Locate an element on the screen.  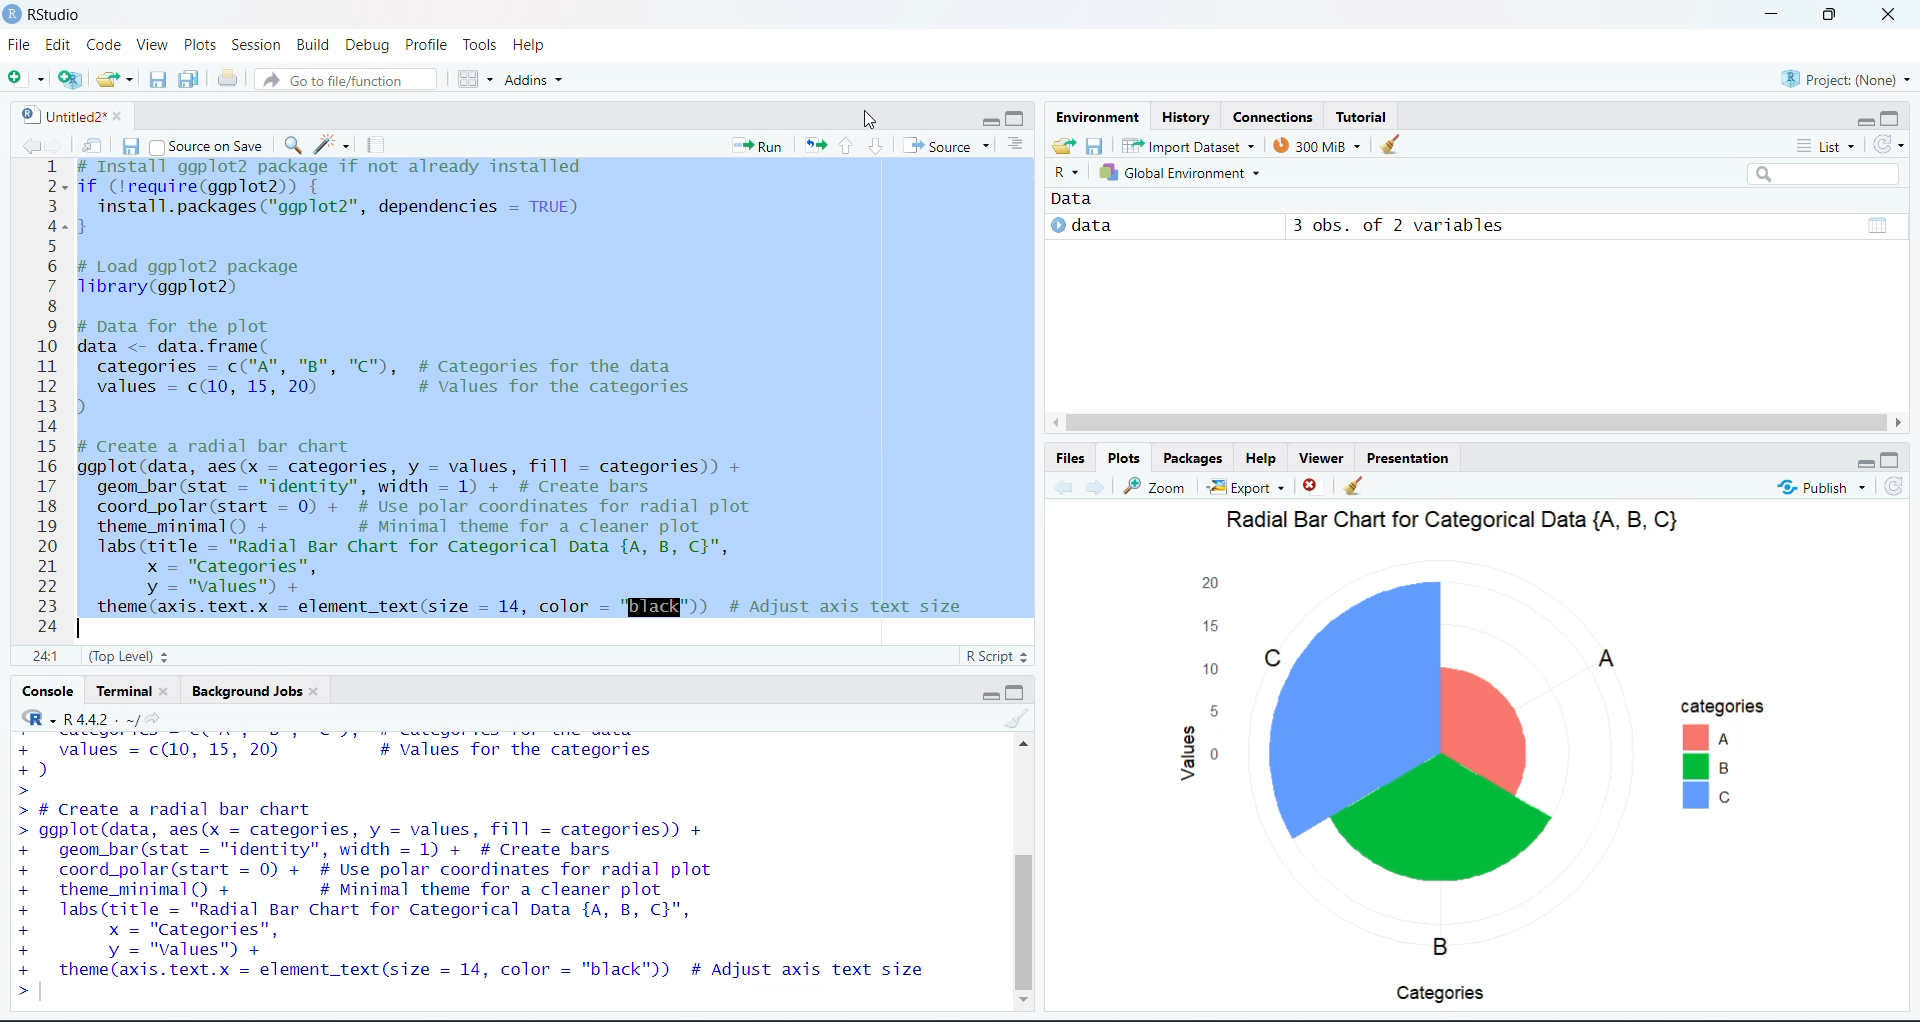
save all open documents is located at coordinates (188, 78).